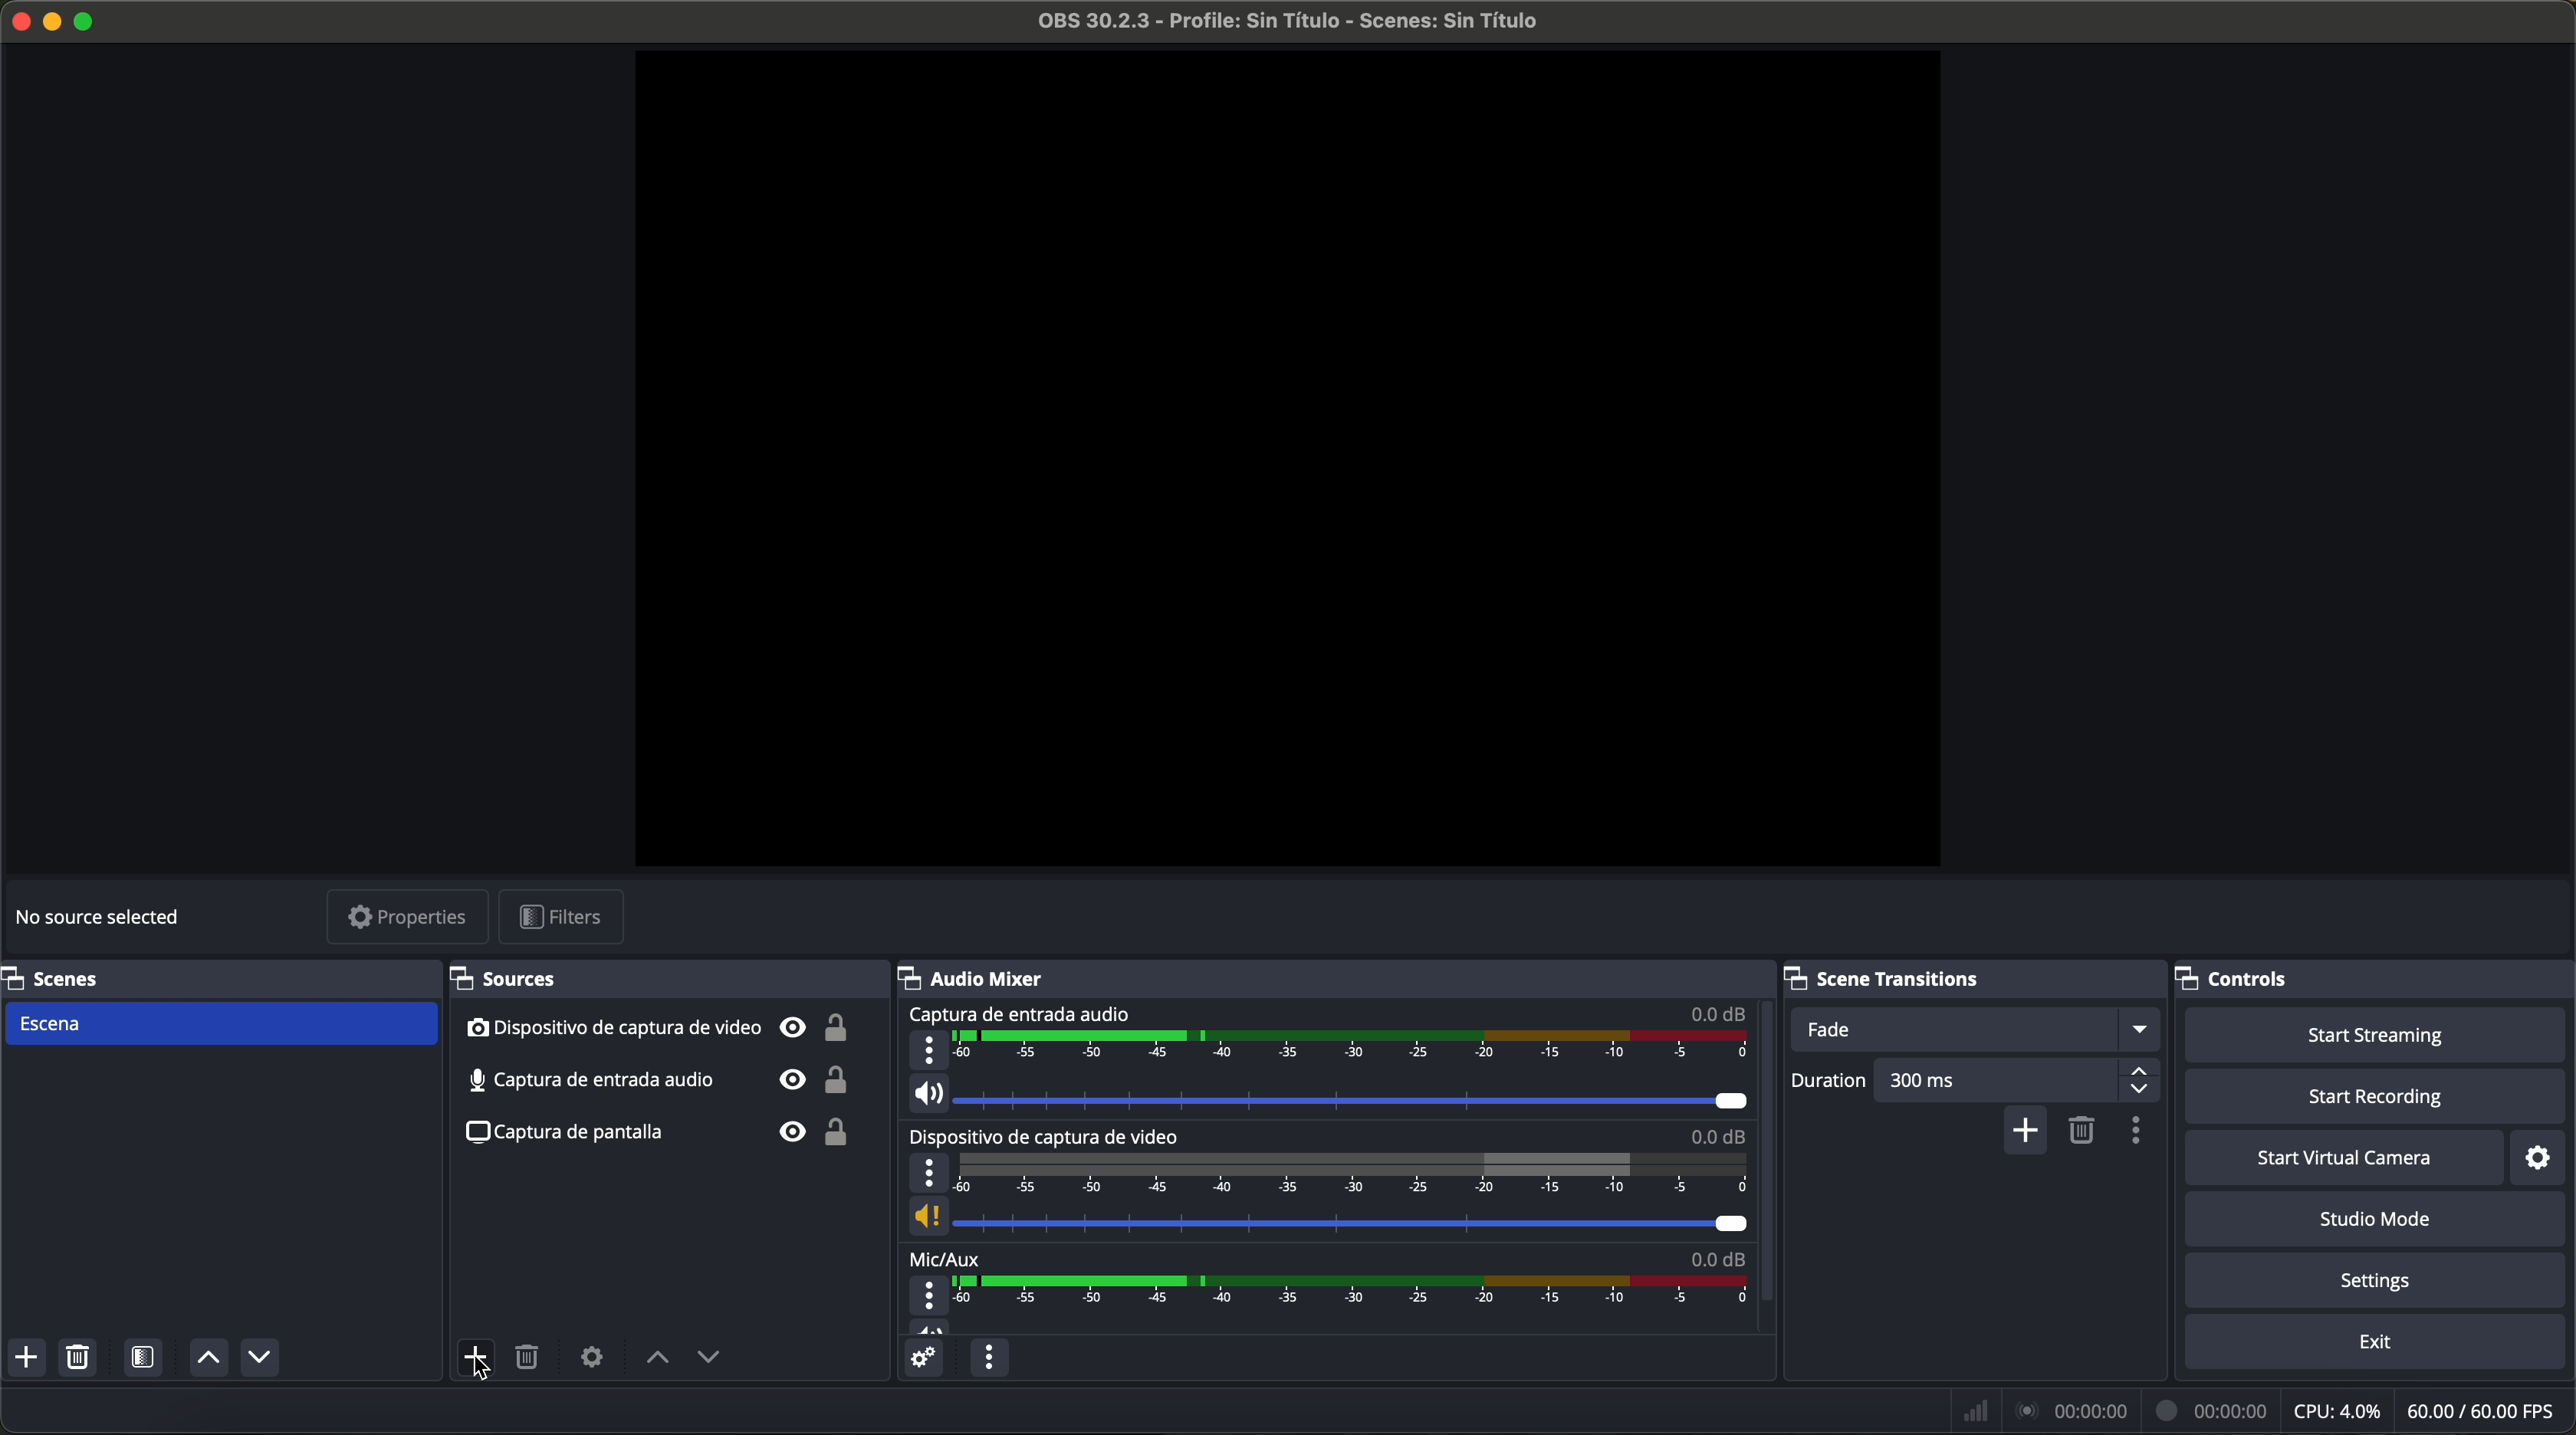 Image resolution: width=2576 pixels, height=1435 pixels. What do you see at coordinates (2344, 1157) in the screenshot?
I see `start virtual camera` at bounding box center [2344, 1157].